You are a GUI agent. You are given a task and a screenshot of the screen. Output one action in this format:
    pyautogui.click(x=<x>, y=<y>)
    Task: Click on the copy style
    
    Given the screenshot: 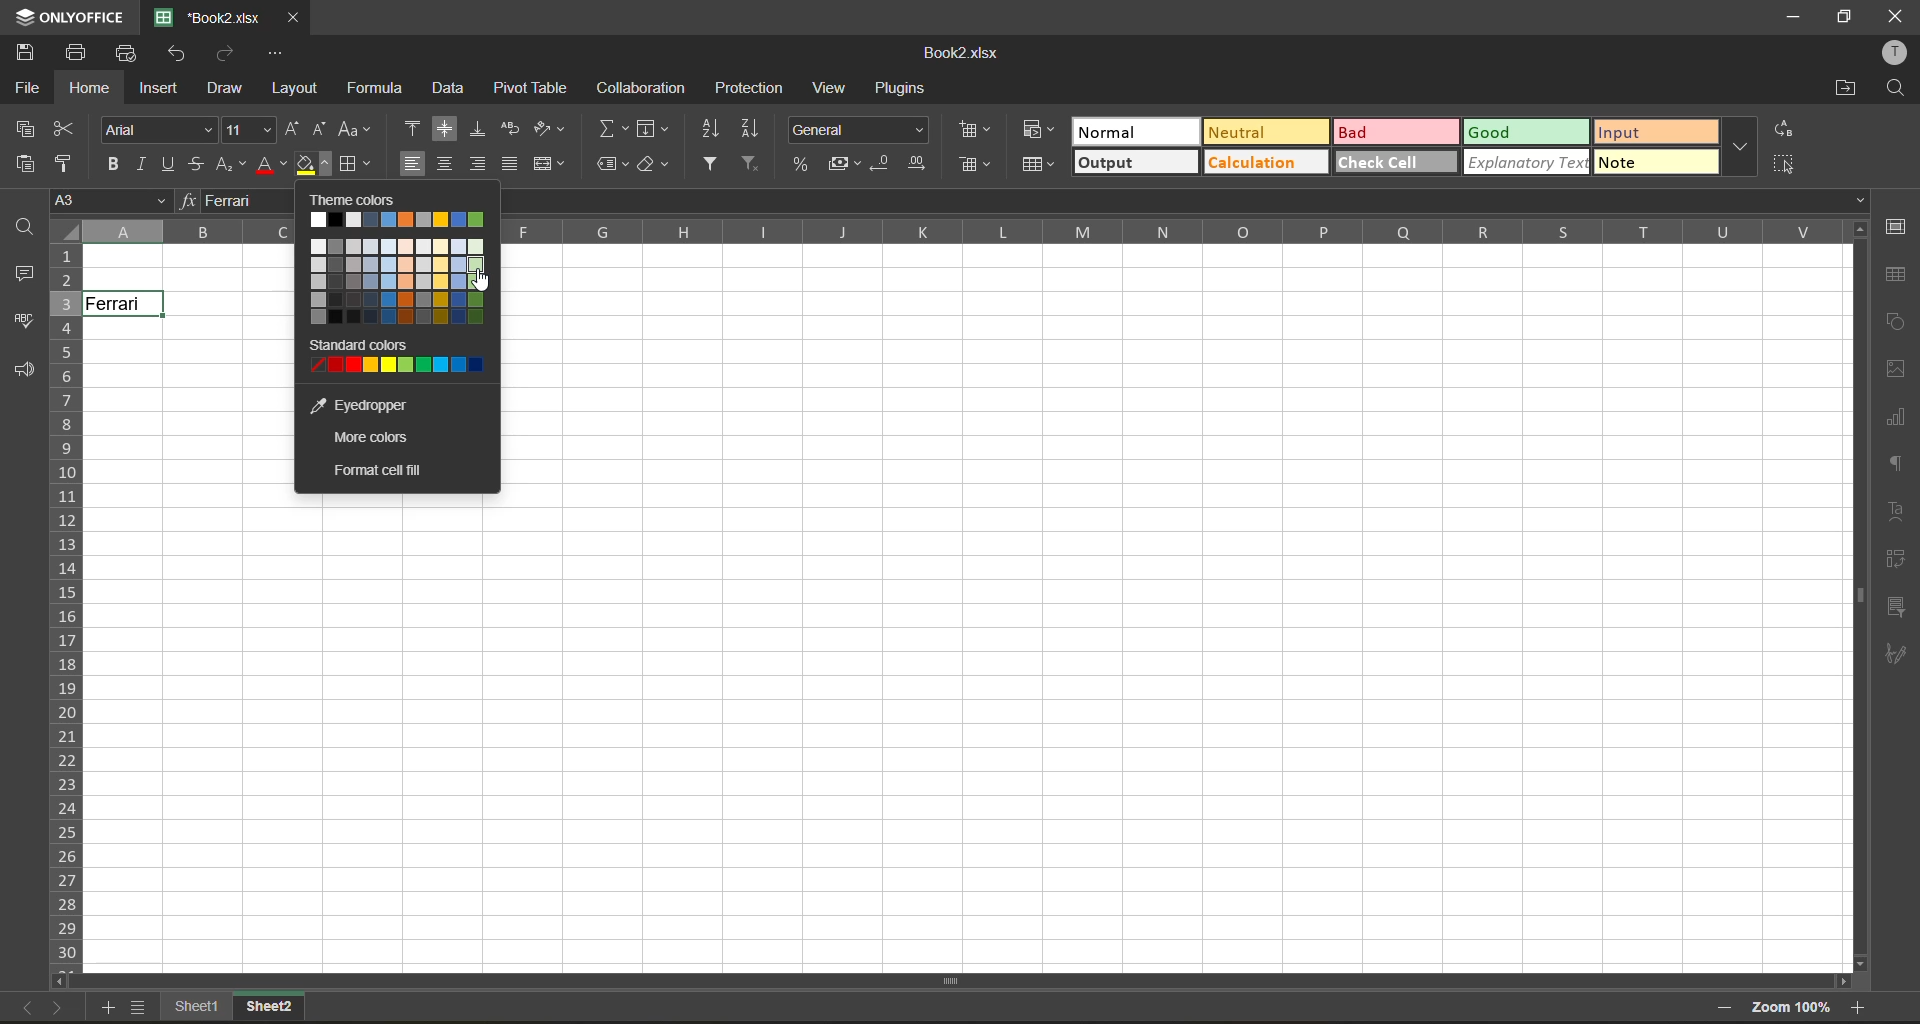 What is the action you would take?
    pyautogui.click(x=68, y=165)
    